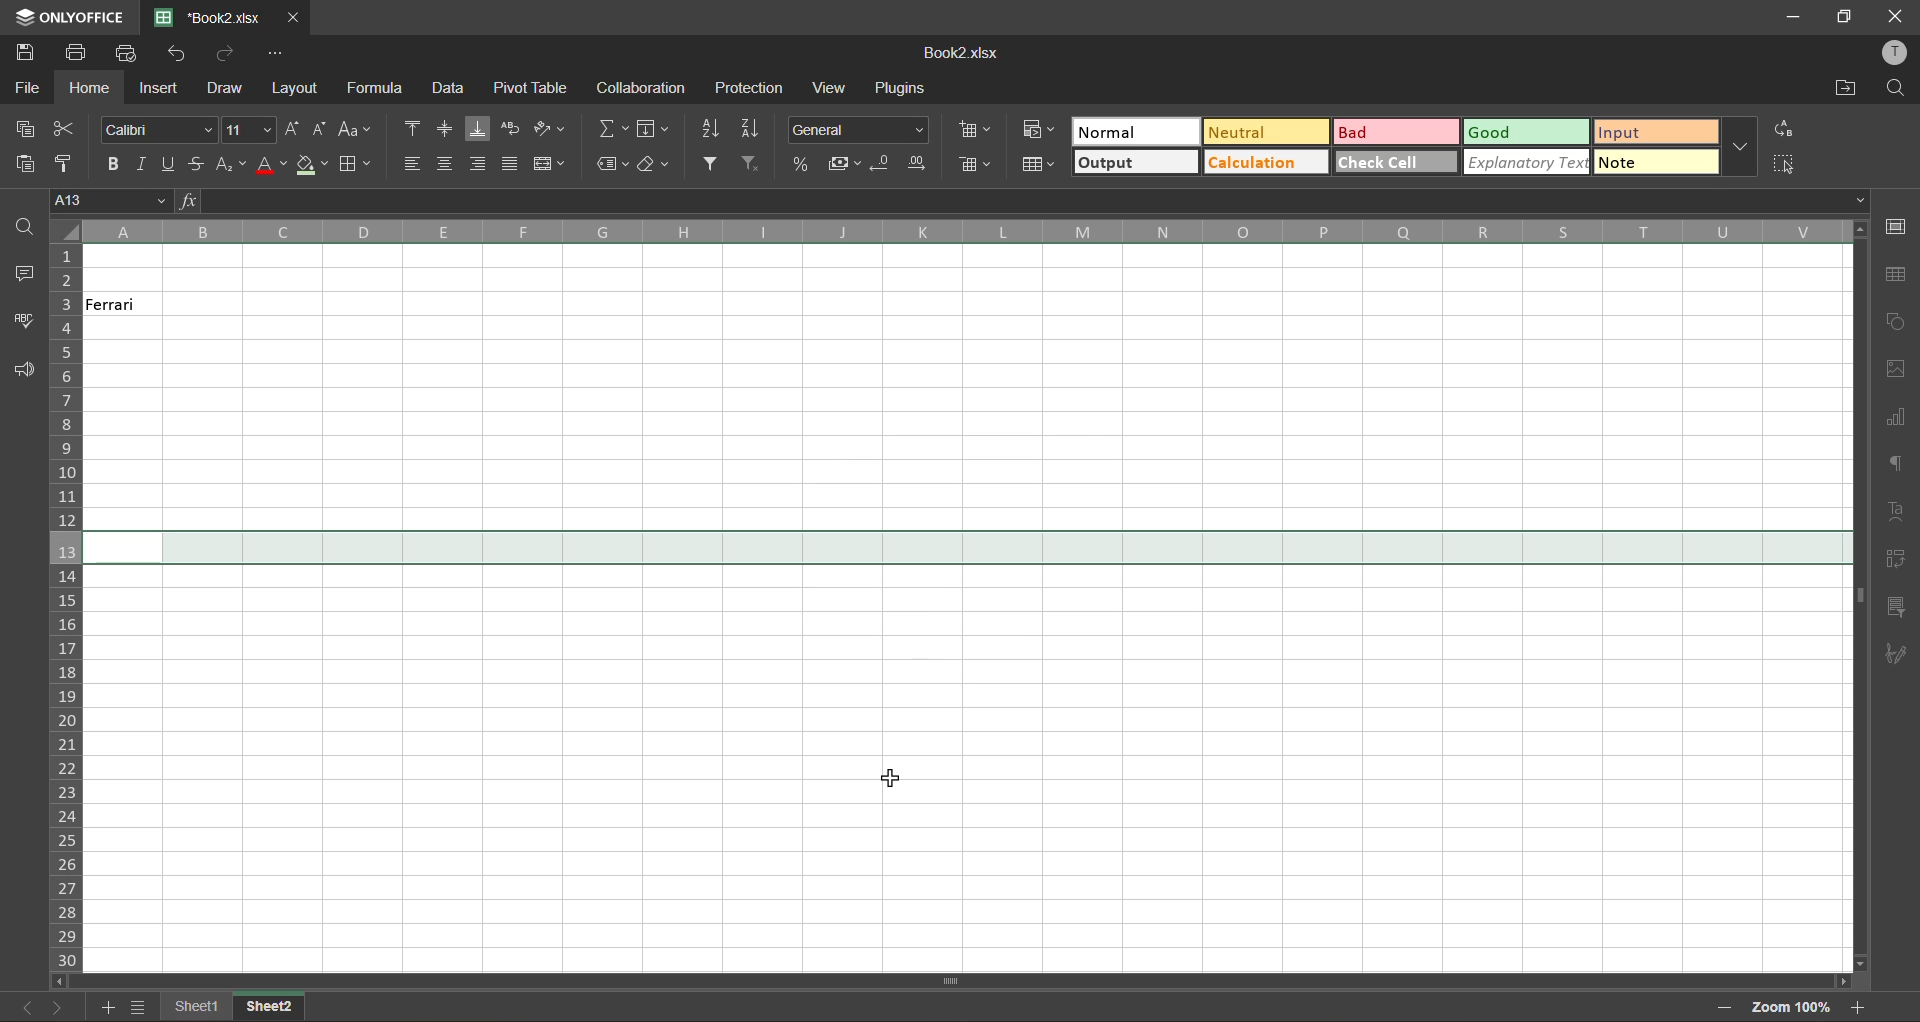  What do you see at coordinates (1529, 161) in the screenshot?
I see `explanatory text` at bounding box center [1529, 161].